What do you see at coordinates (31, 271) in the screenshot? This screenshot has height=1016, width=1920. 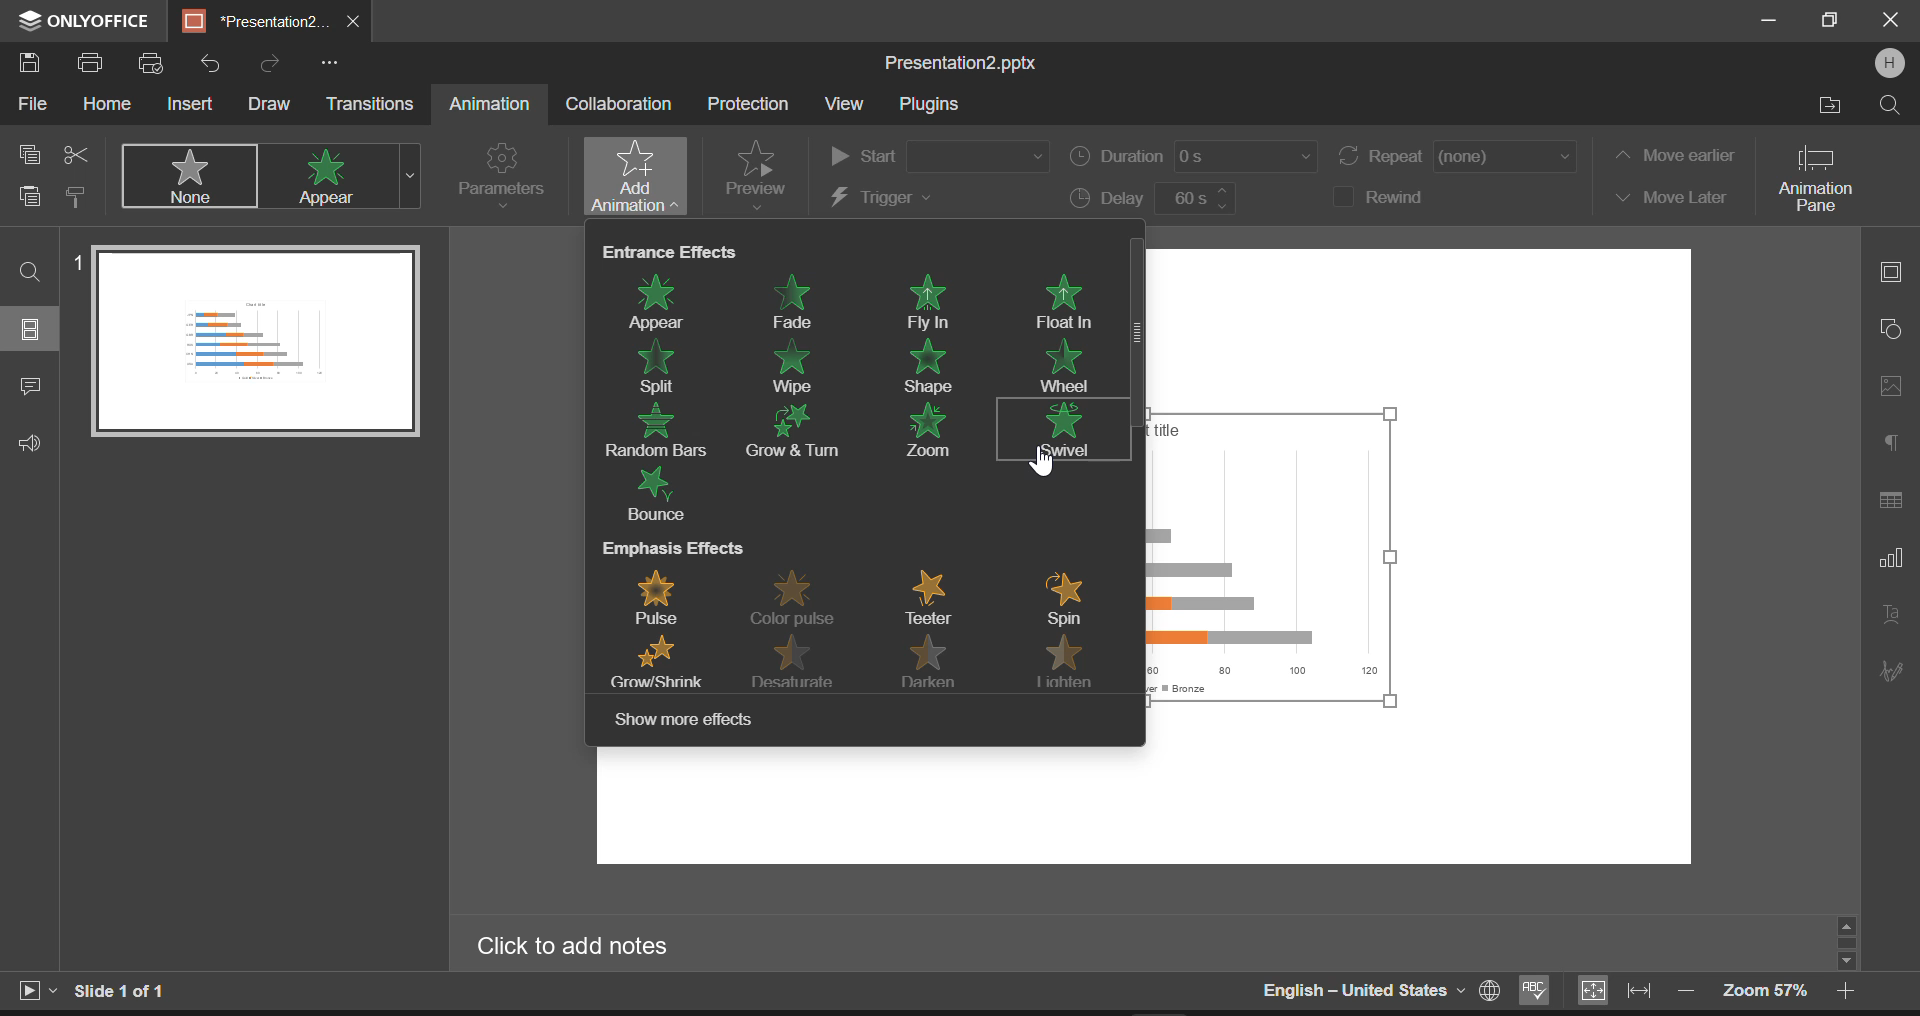 I see `Find` at bounding box center [31, 271].